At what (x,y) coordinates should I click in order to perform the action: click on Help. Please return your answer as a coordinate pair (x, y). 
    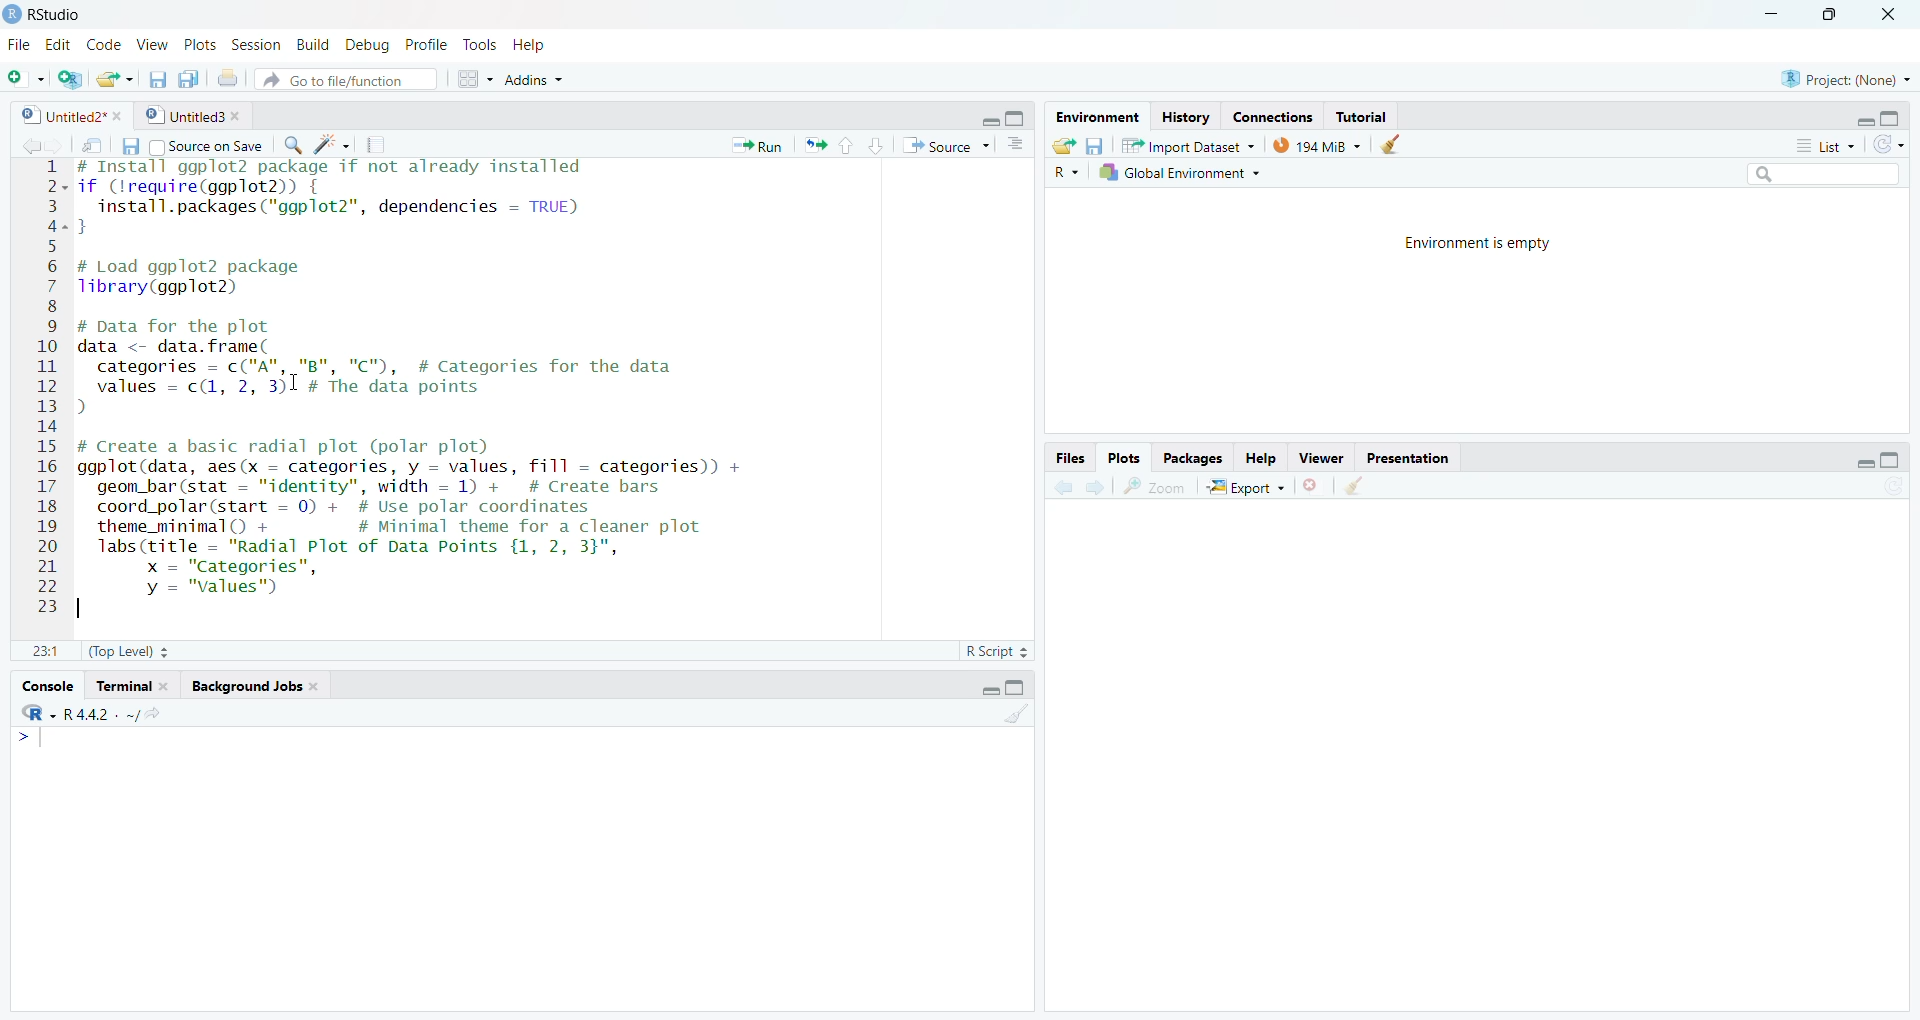
    Looking at the image, I should click on (1258, 460).